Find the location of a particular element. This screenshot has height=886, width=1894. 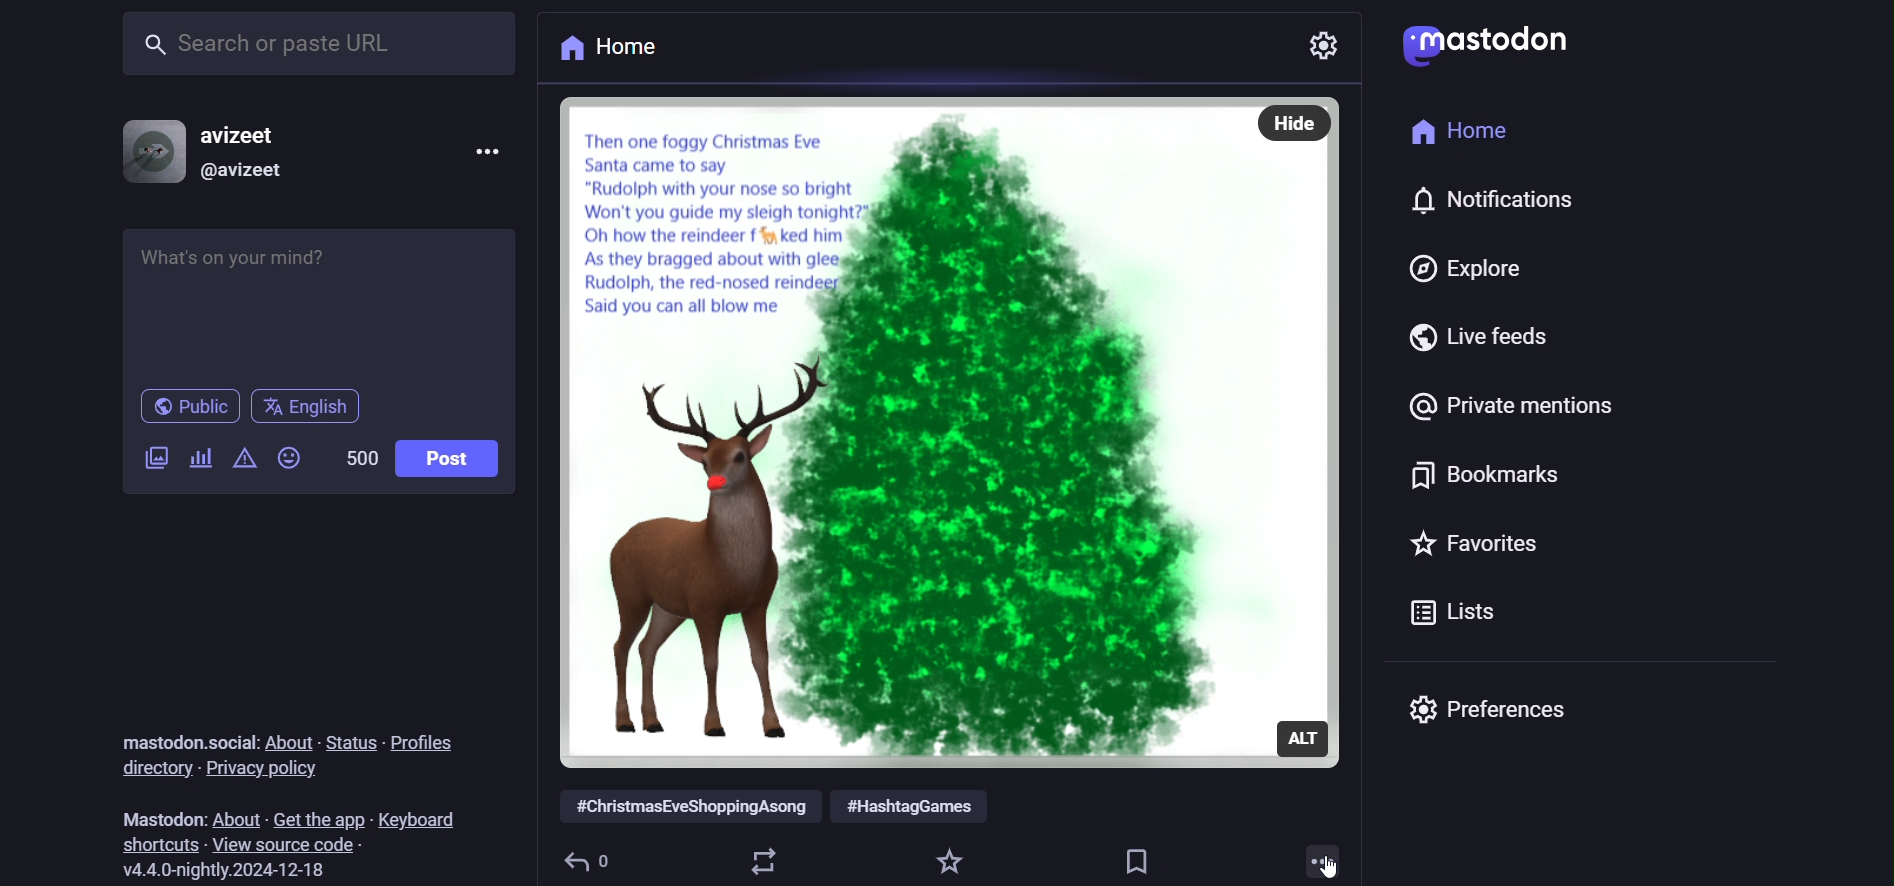

about is located at coordinates (288, 739).